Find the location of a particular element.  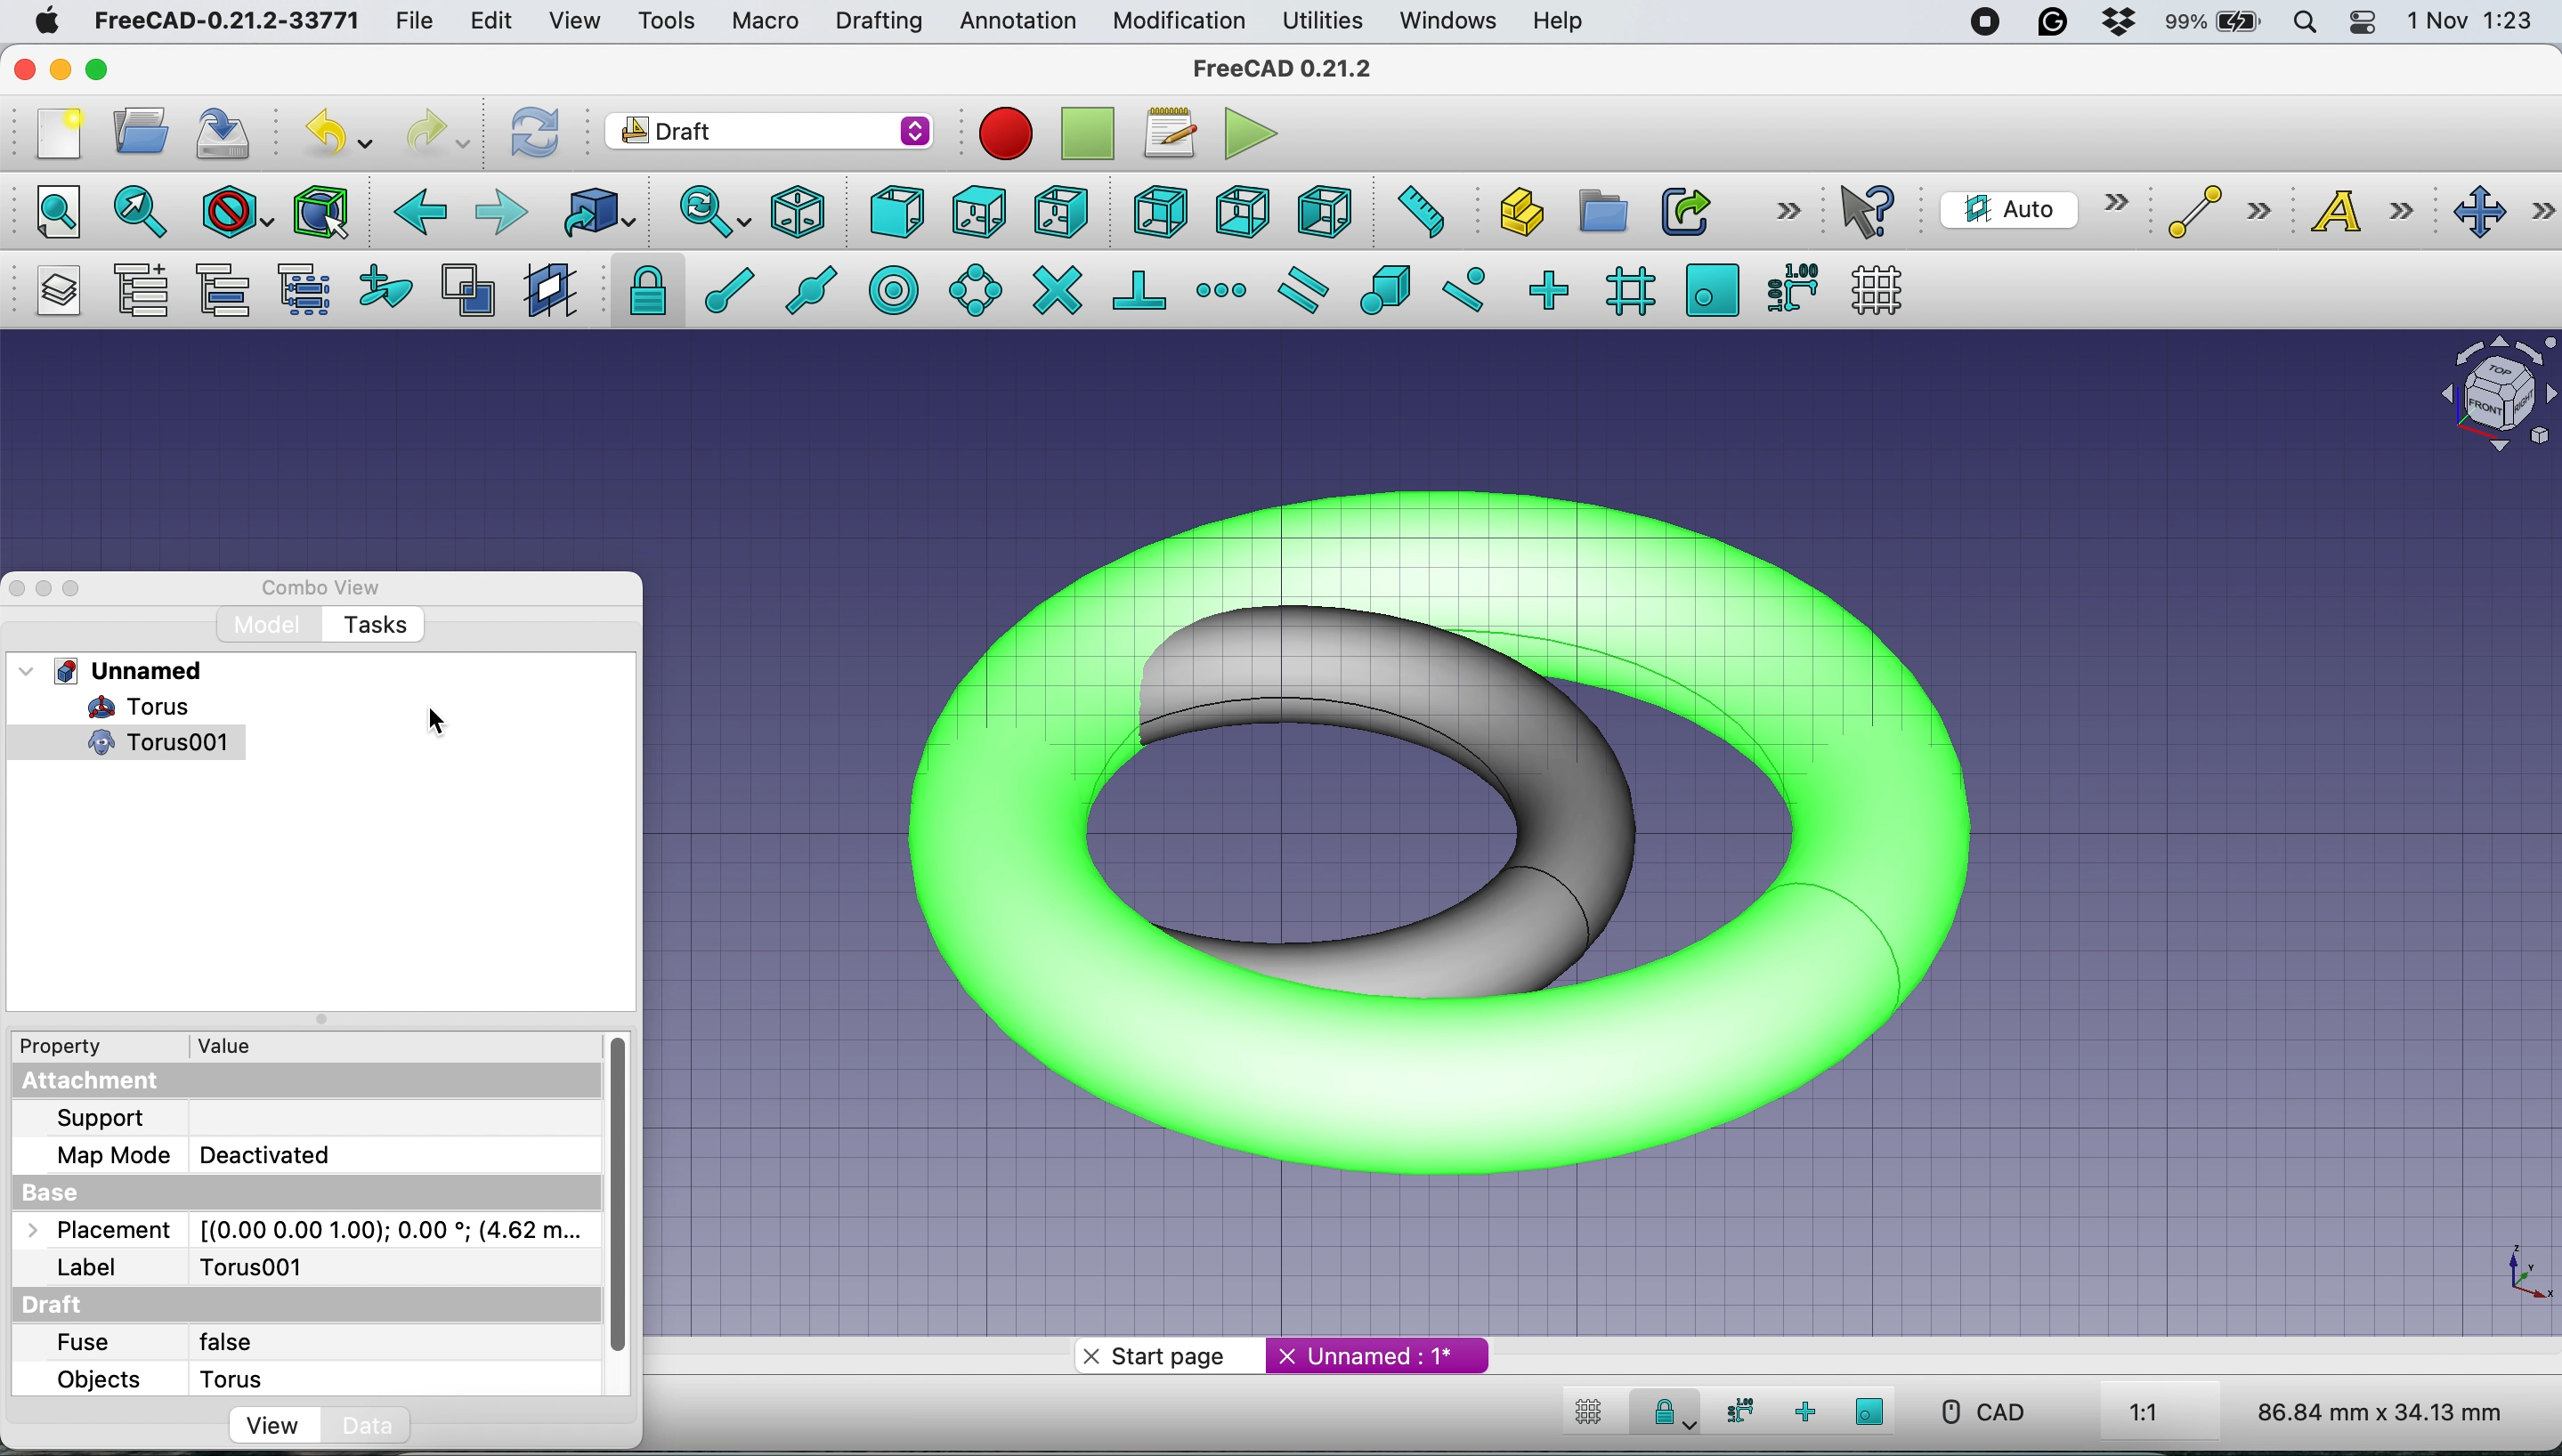

Placement is located at coordinates (91, 1231).